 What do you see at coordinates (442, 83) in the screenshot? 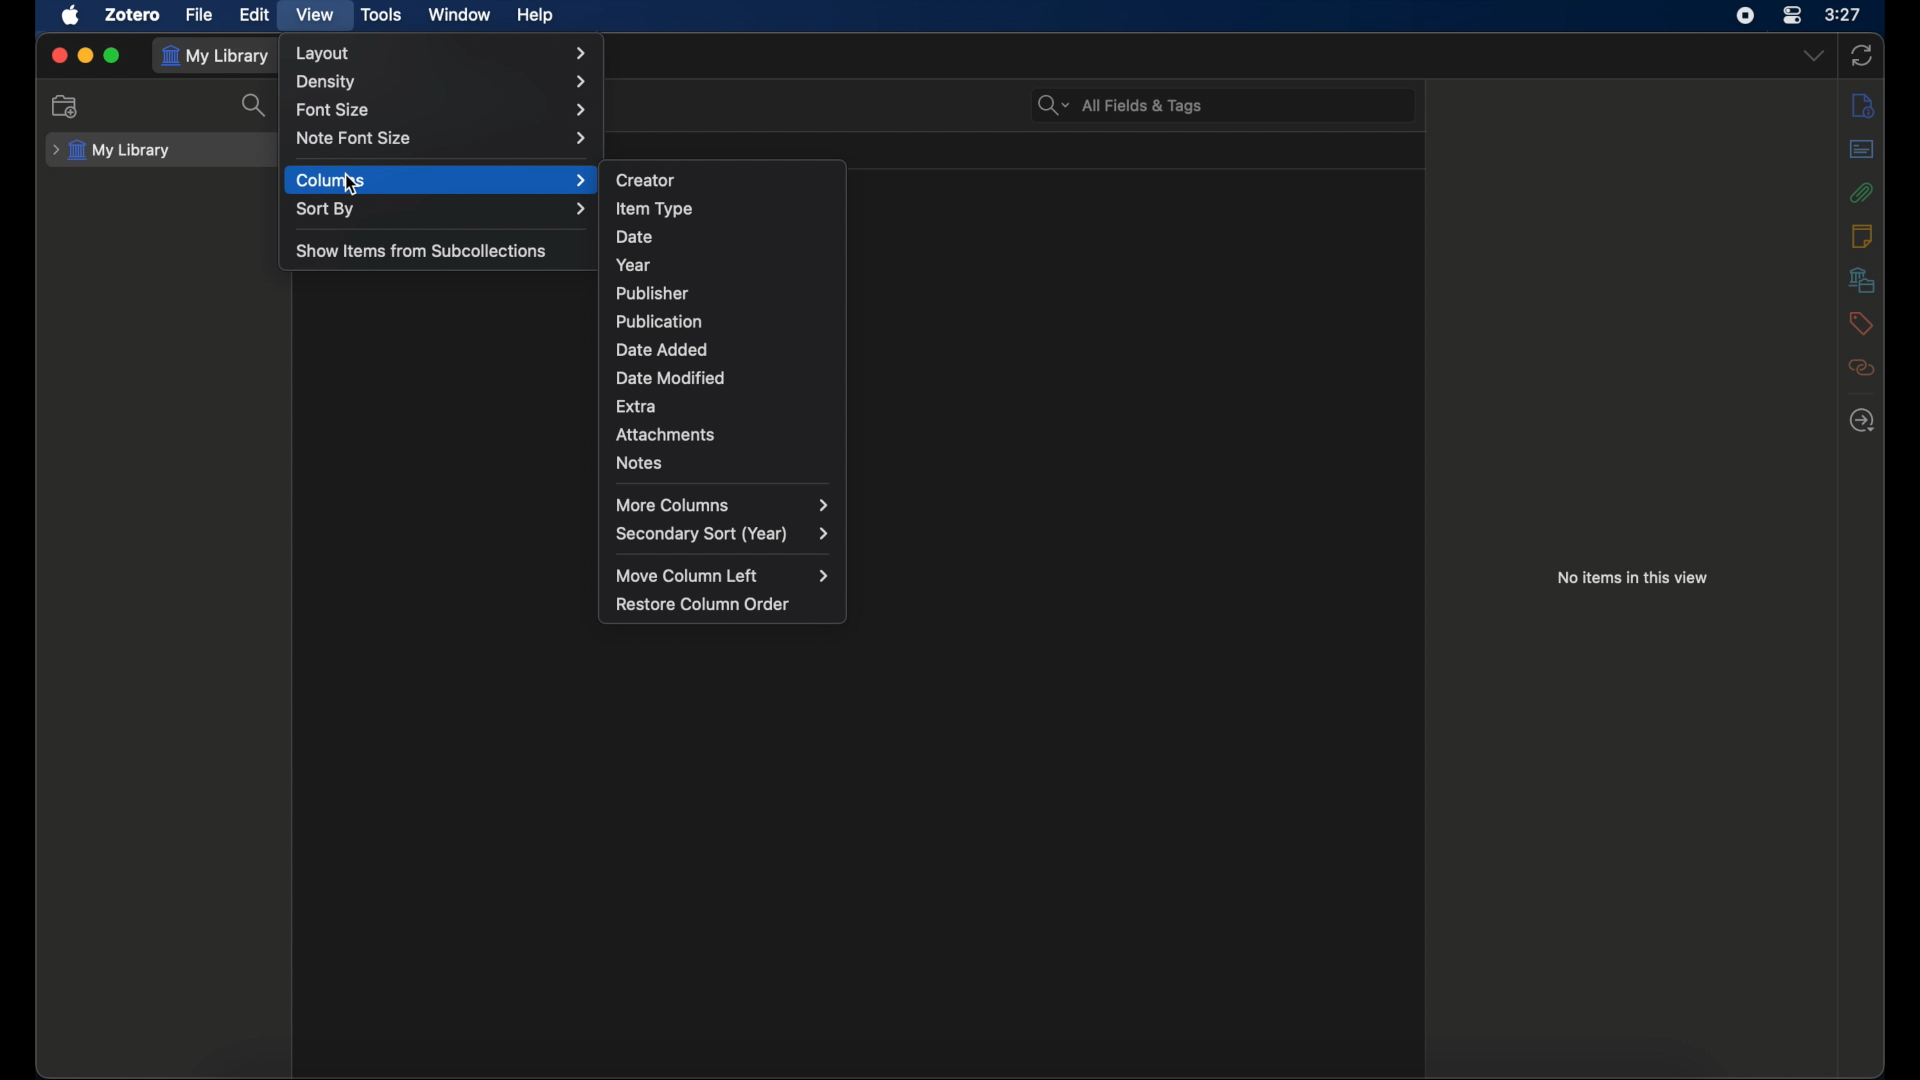
I see `density` at bounding box center [442, 83].